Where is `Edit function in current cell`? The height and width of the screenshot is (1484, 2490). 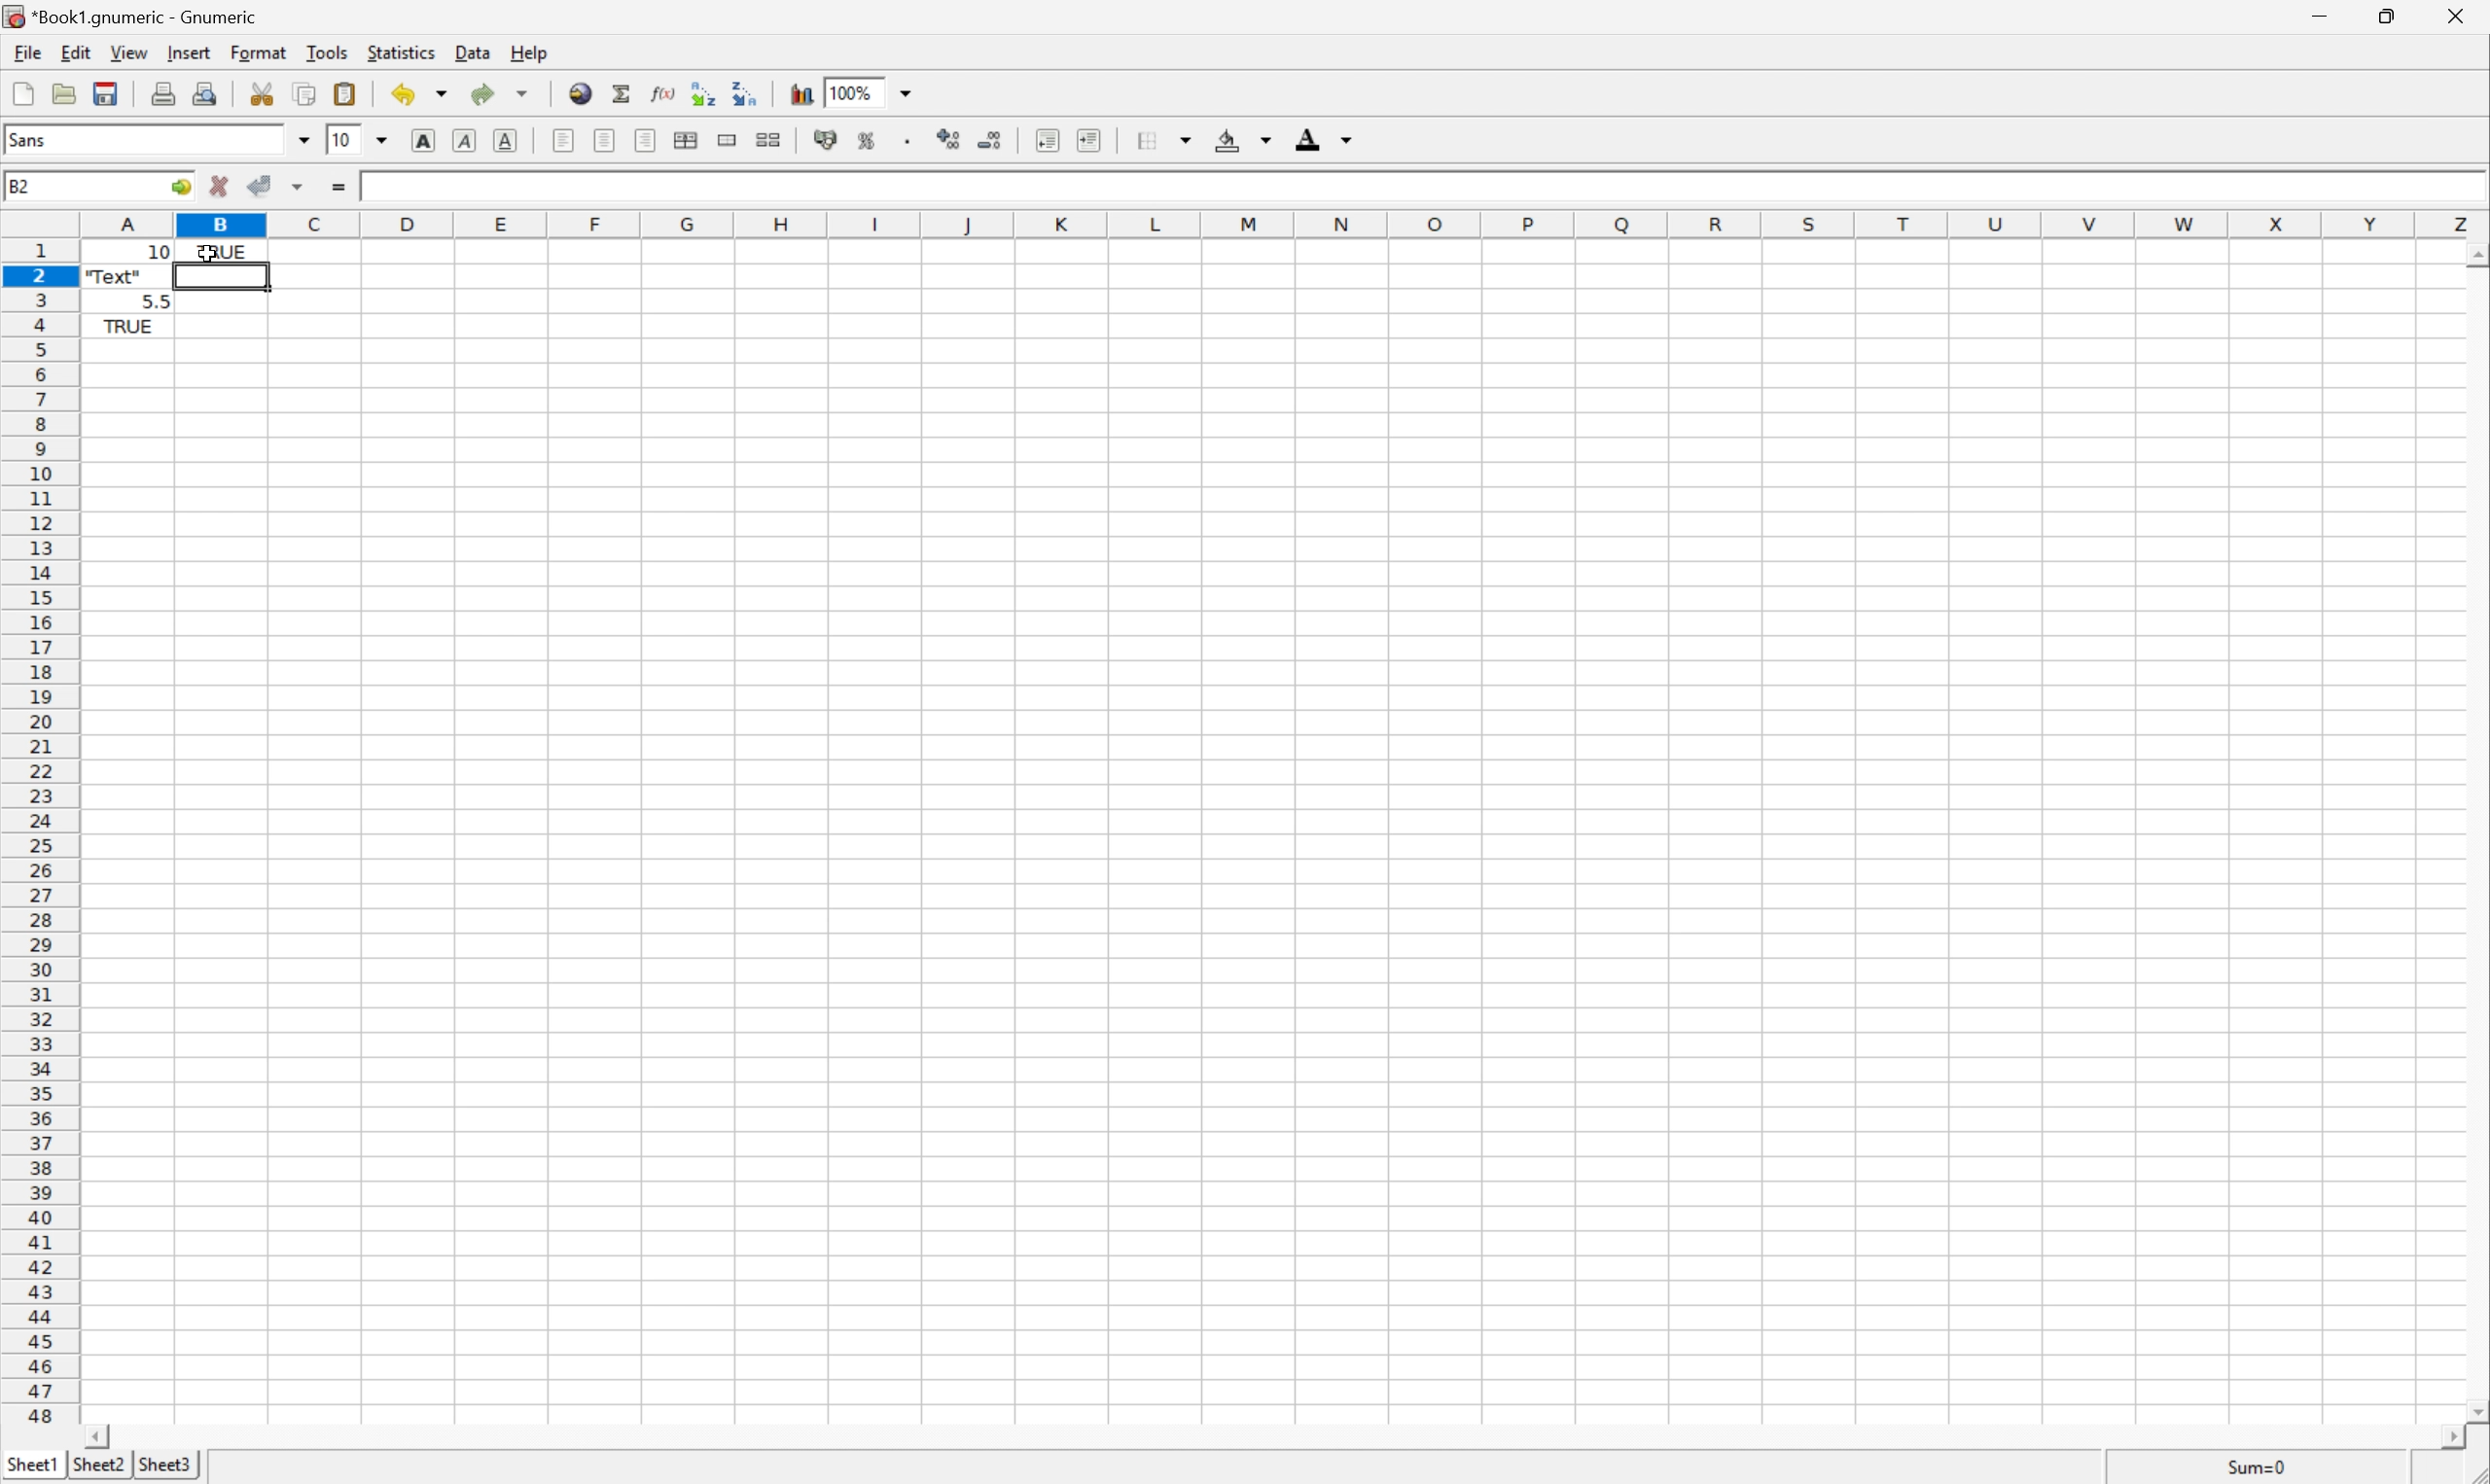
Edit function in current cell is located at coordinates (665, 93).